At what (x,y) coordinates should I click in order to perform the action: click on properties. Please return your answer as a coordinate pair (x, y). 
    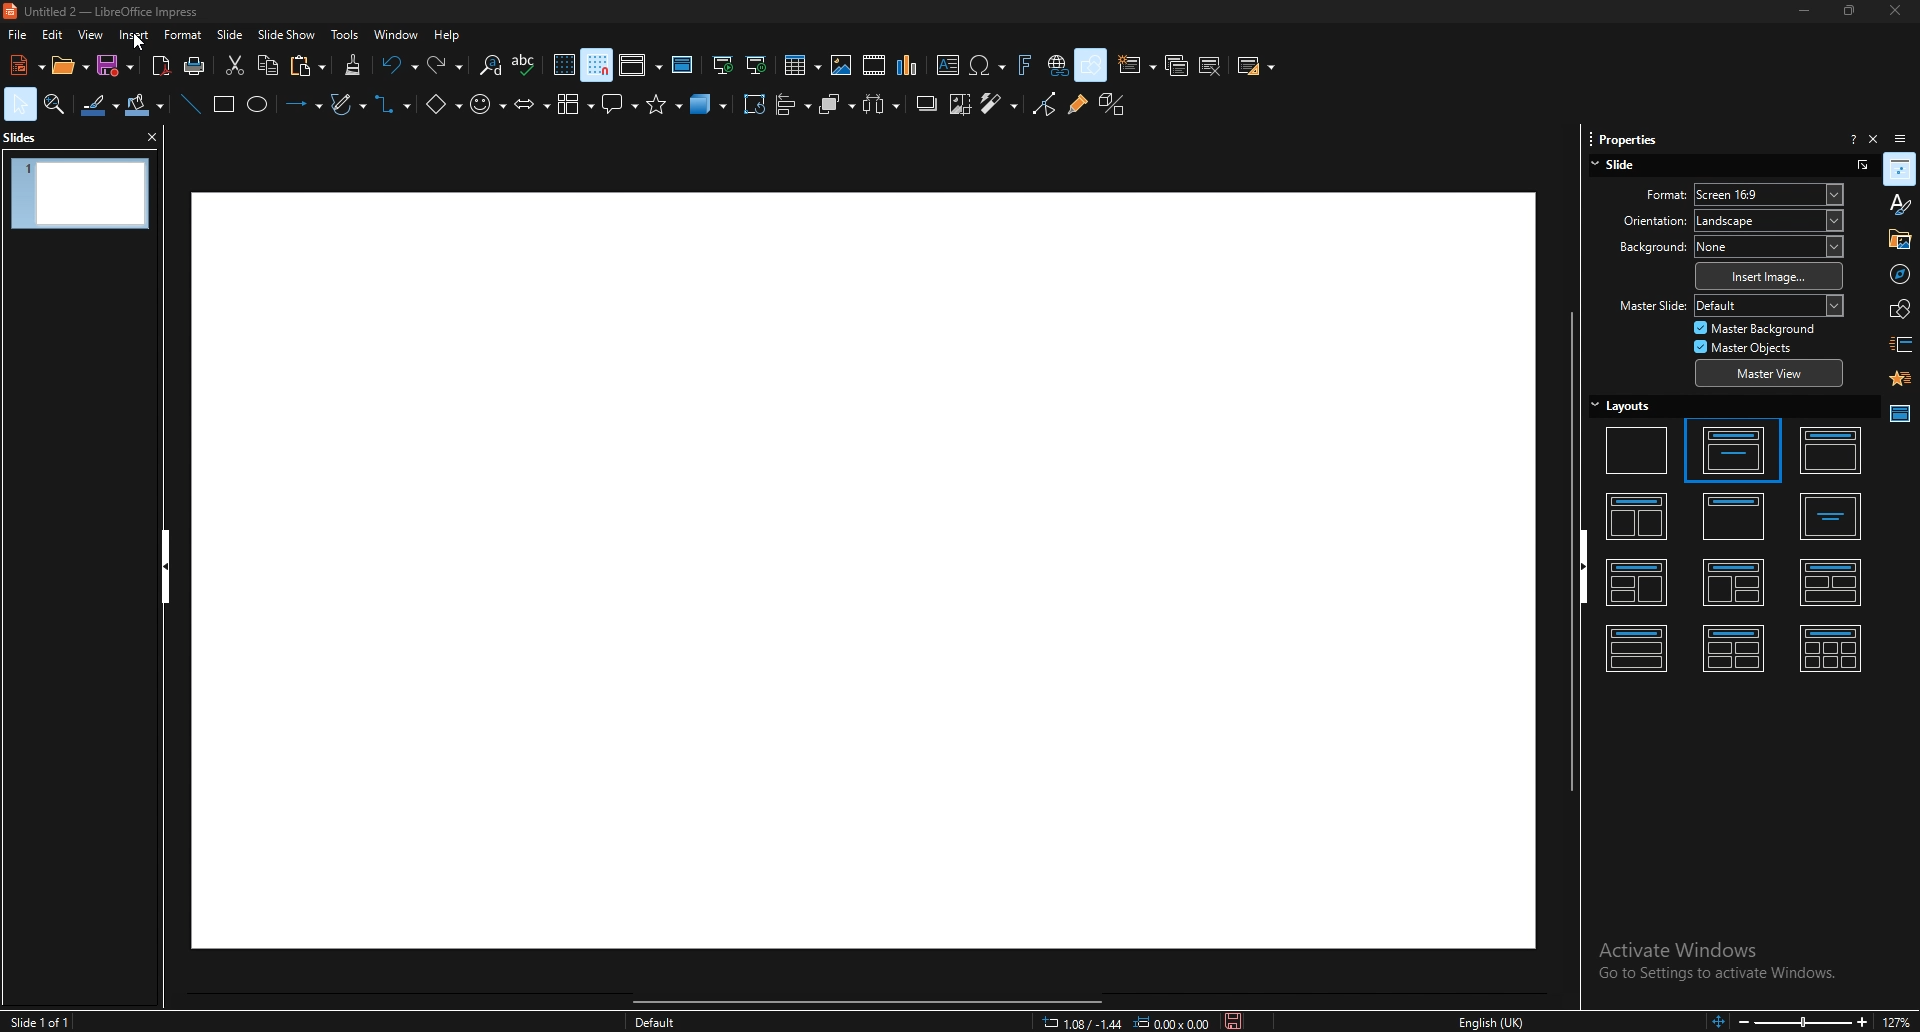
    Looking at the image, I should click on (1900, 169).